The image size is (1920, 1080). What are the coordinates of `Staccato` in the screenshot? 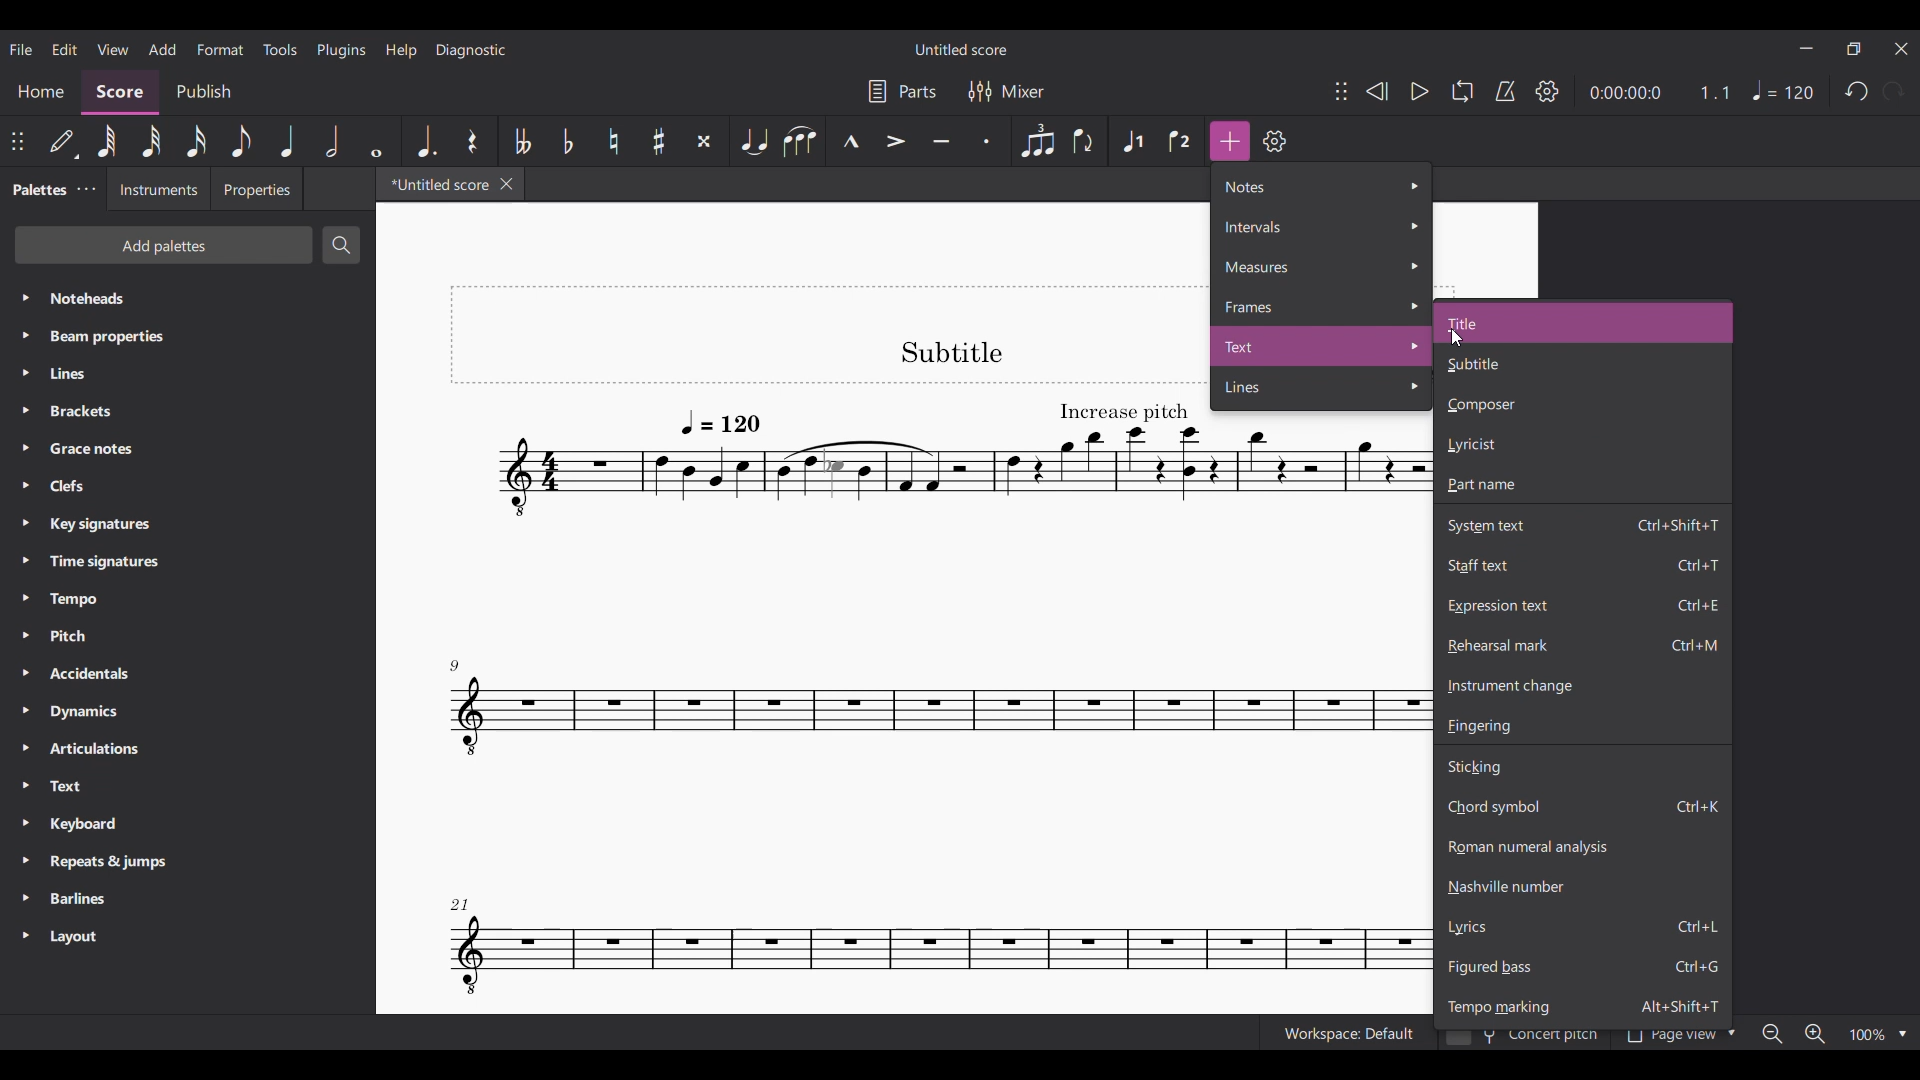 It's located at (990, 141).